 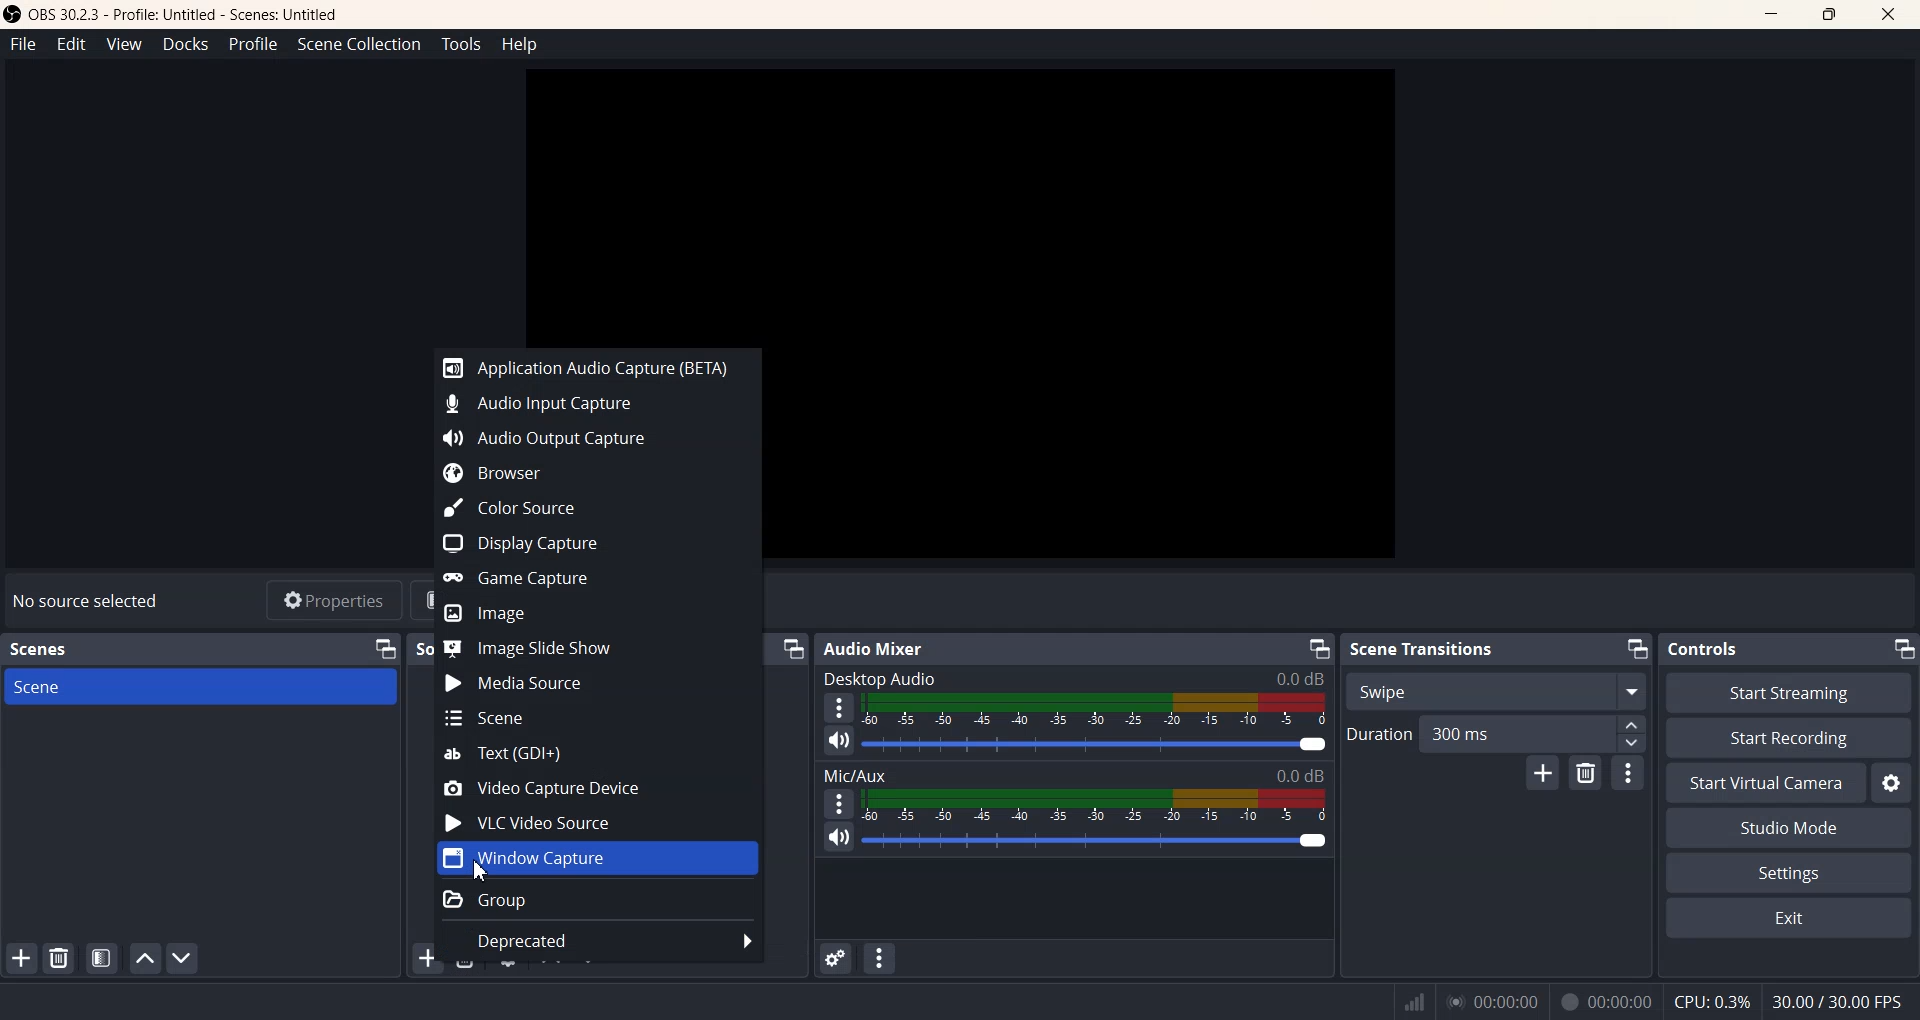 I want to click on Minimize, so click(x=1319, y=649).